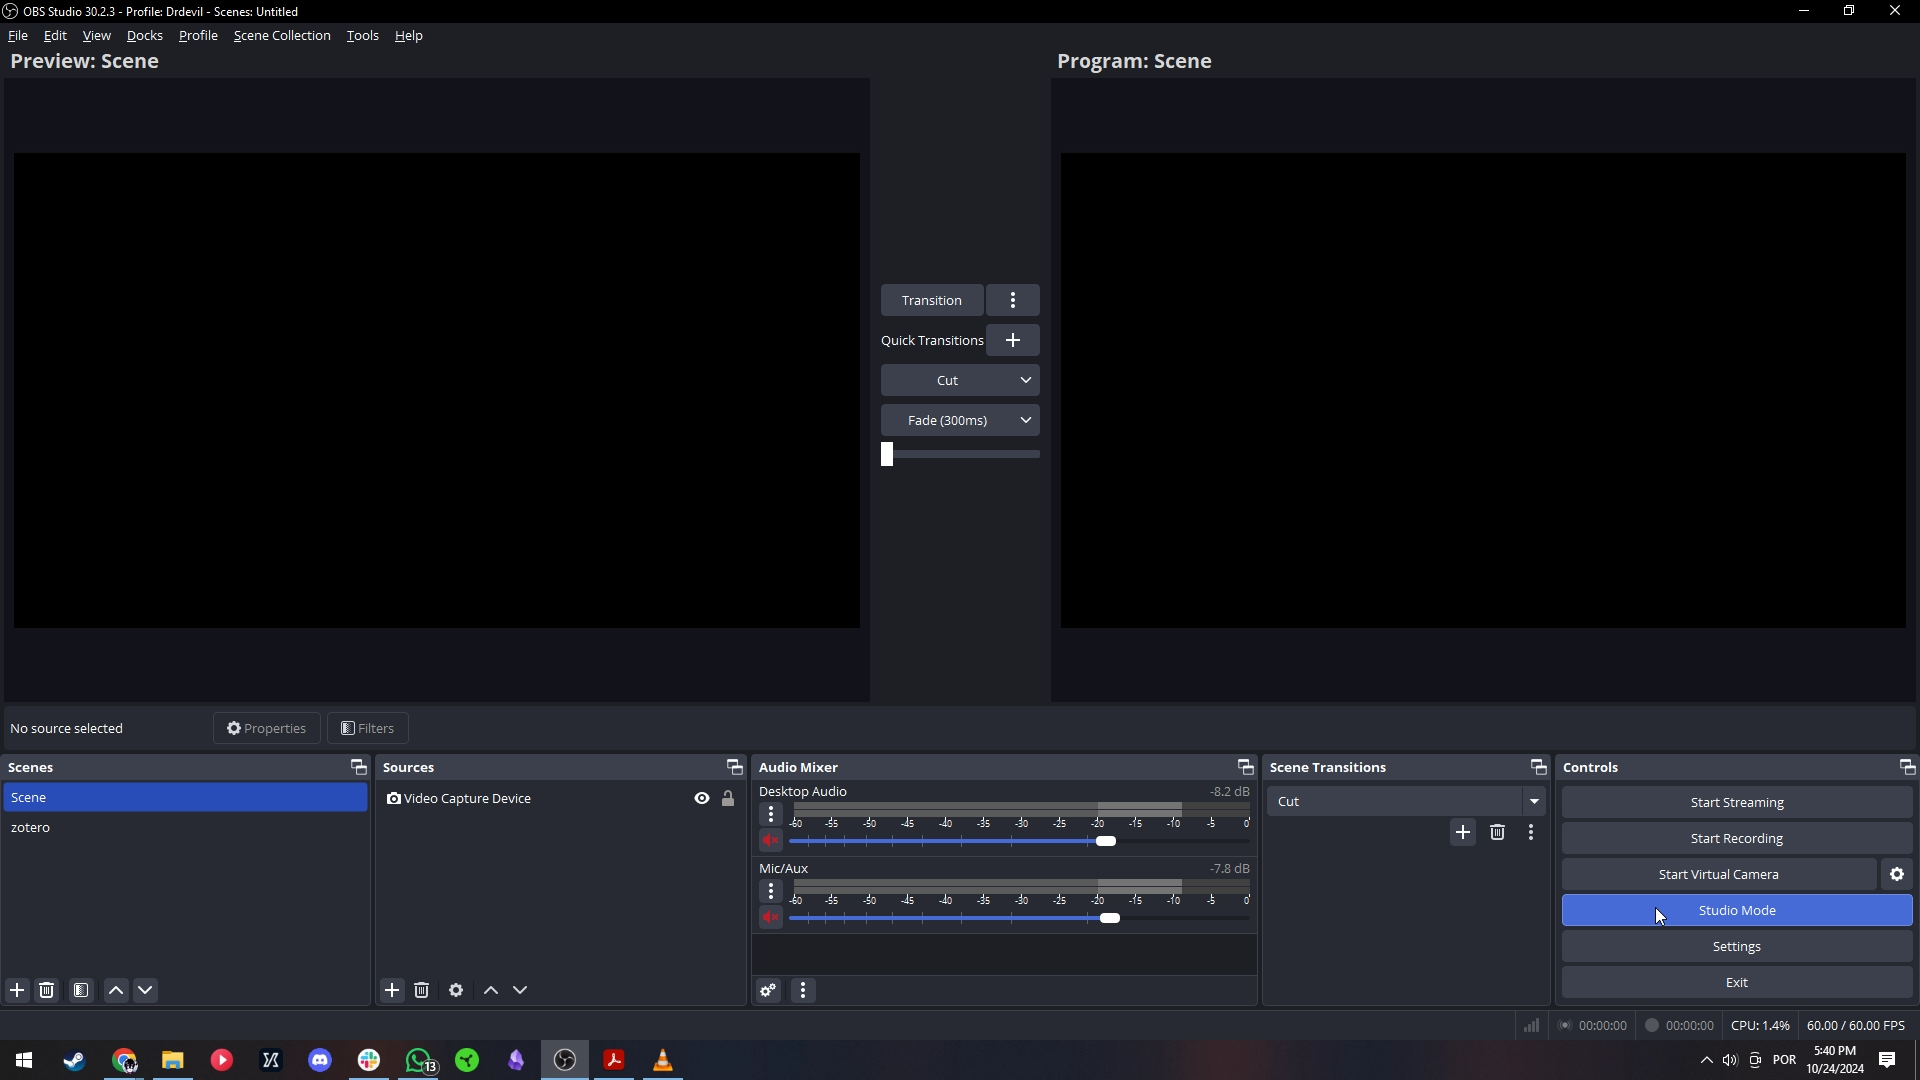 The height and width of the screenshot is (1080, 1920). Describe the element at coordinates (1728, 767) in the screenshot. I see `Controls` at that location.